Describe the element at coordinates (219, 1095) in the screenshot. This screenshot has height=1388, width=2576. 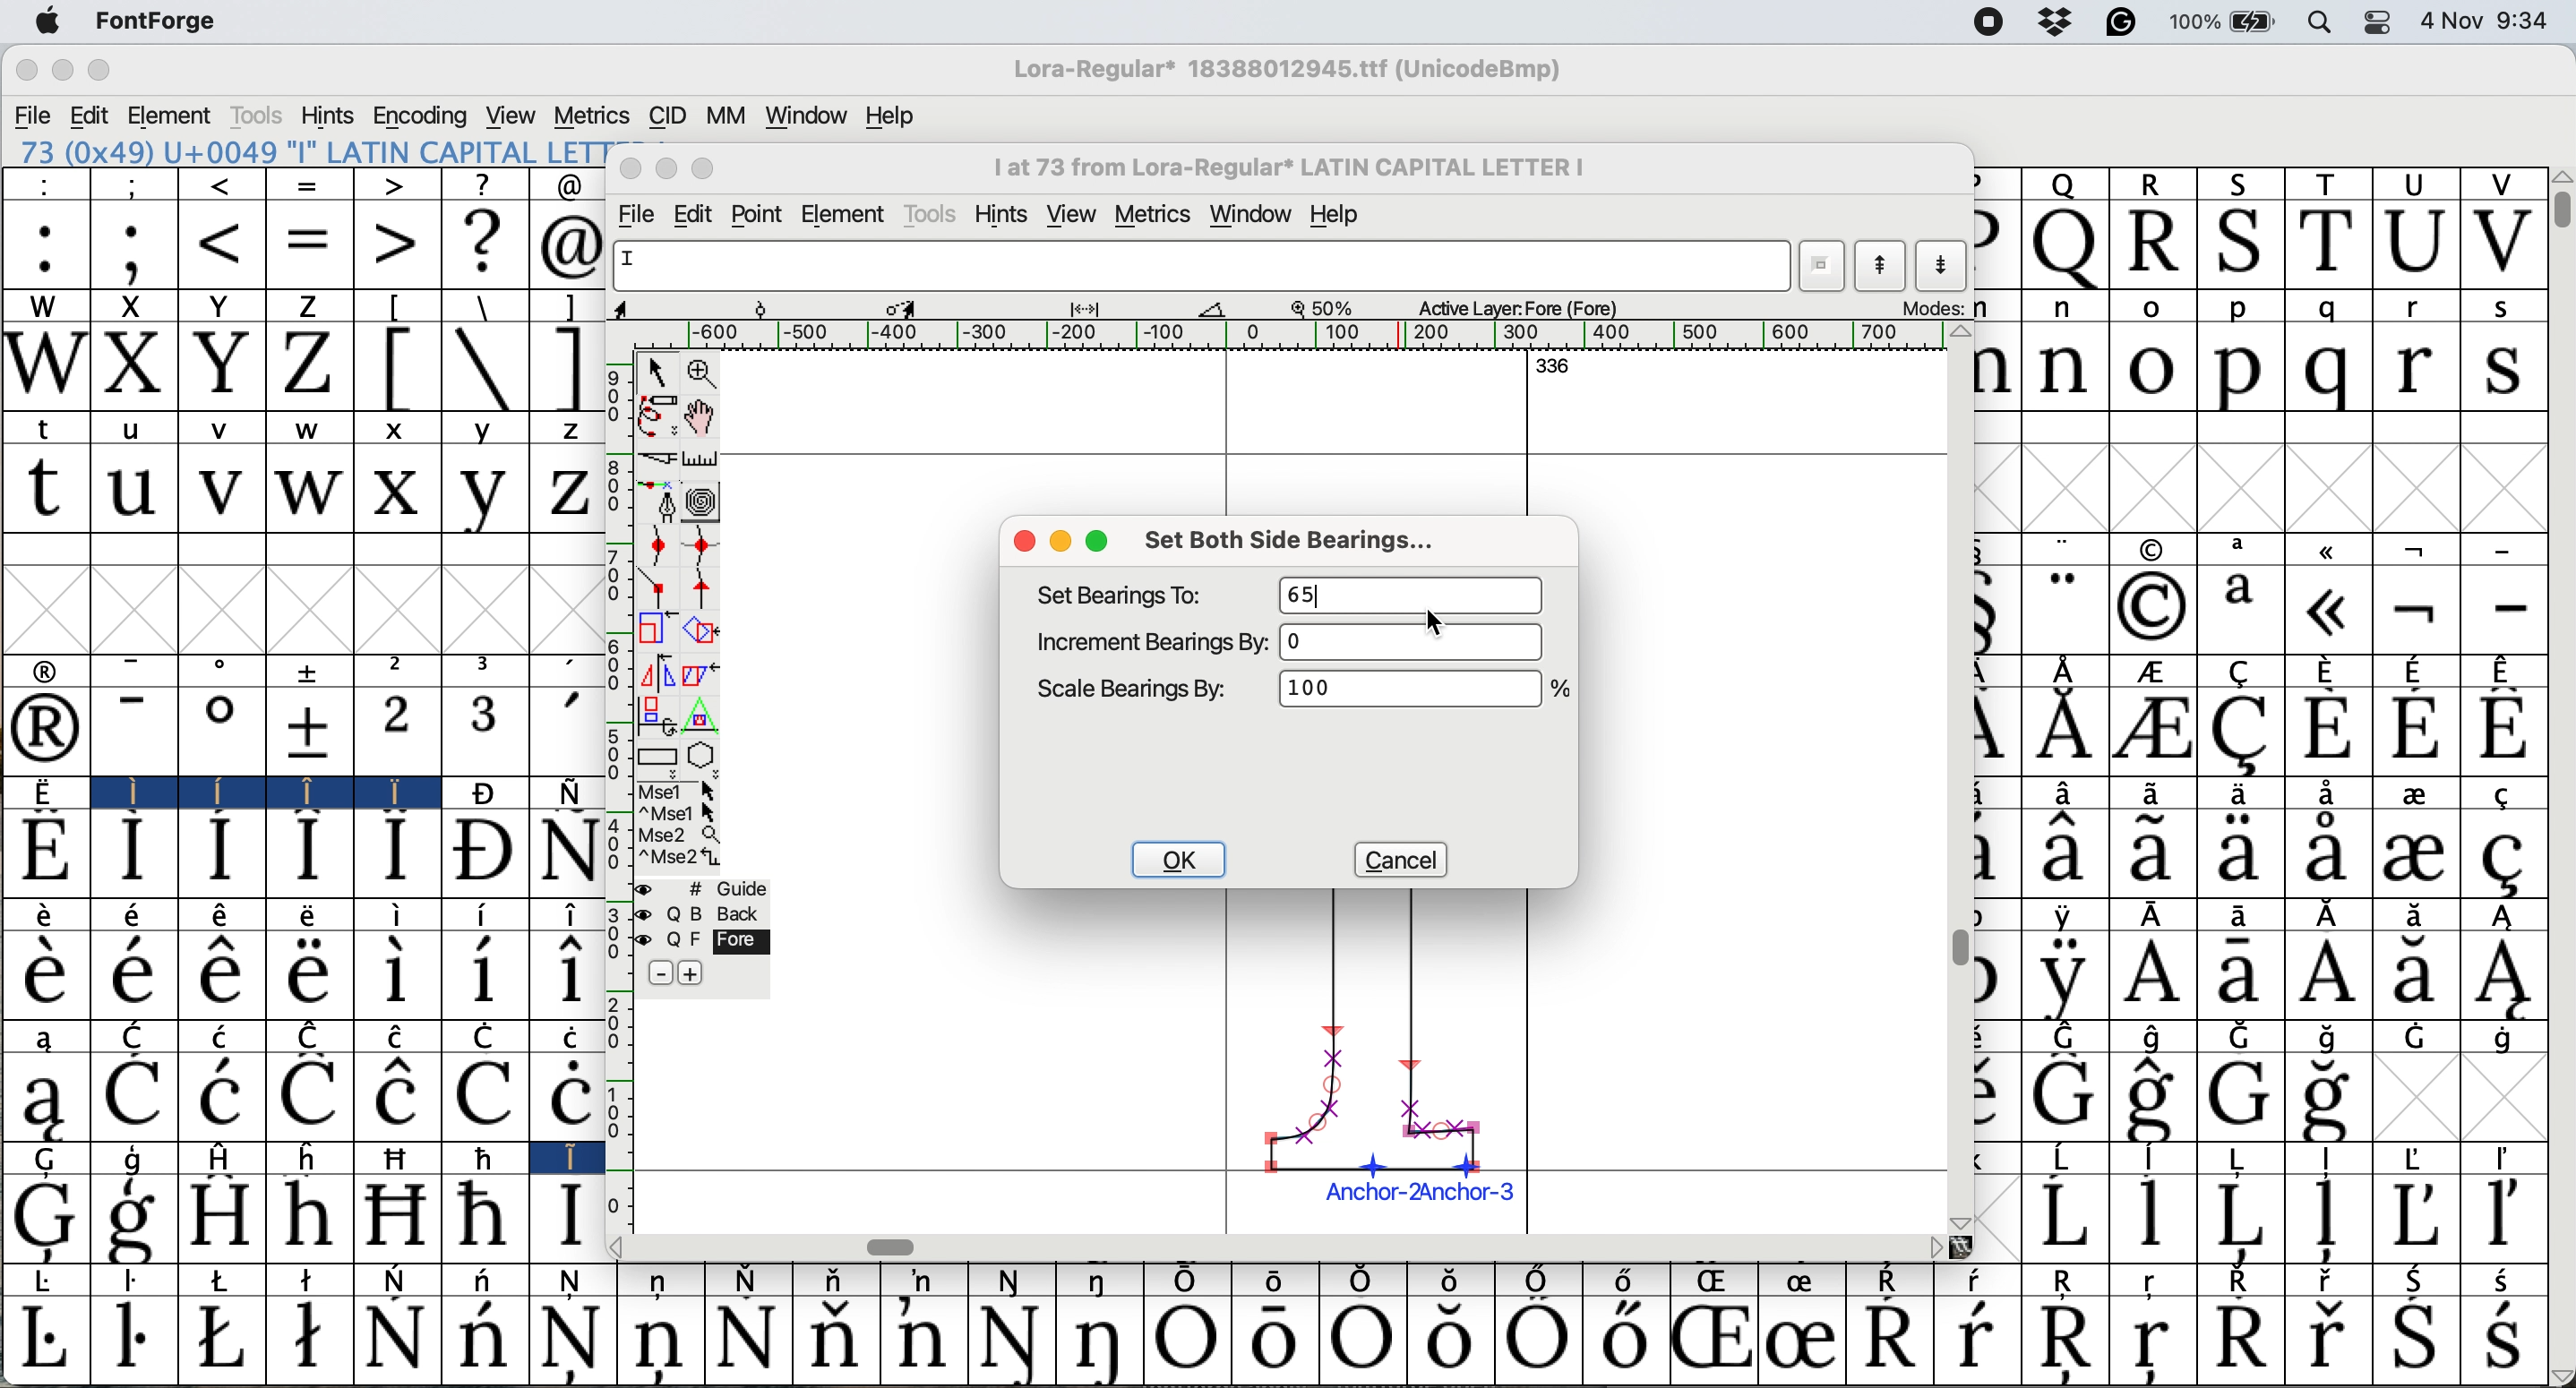
I see `Symbol` at that location.